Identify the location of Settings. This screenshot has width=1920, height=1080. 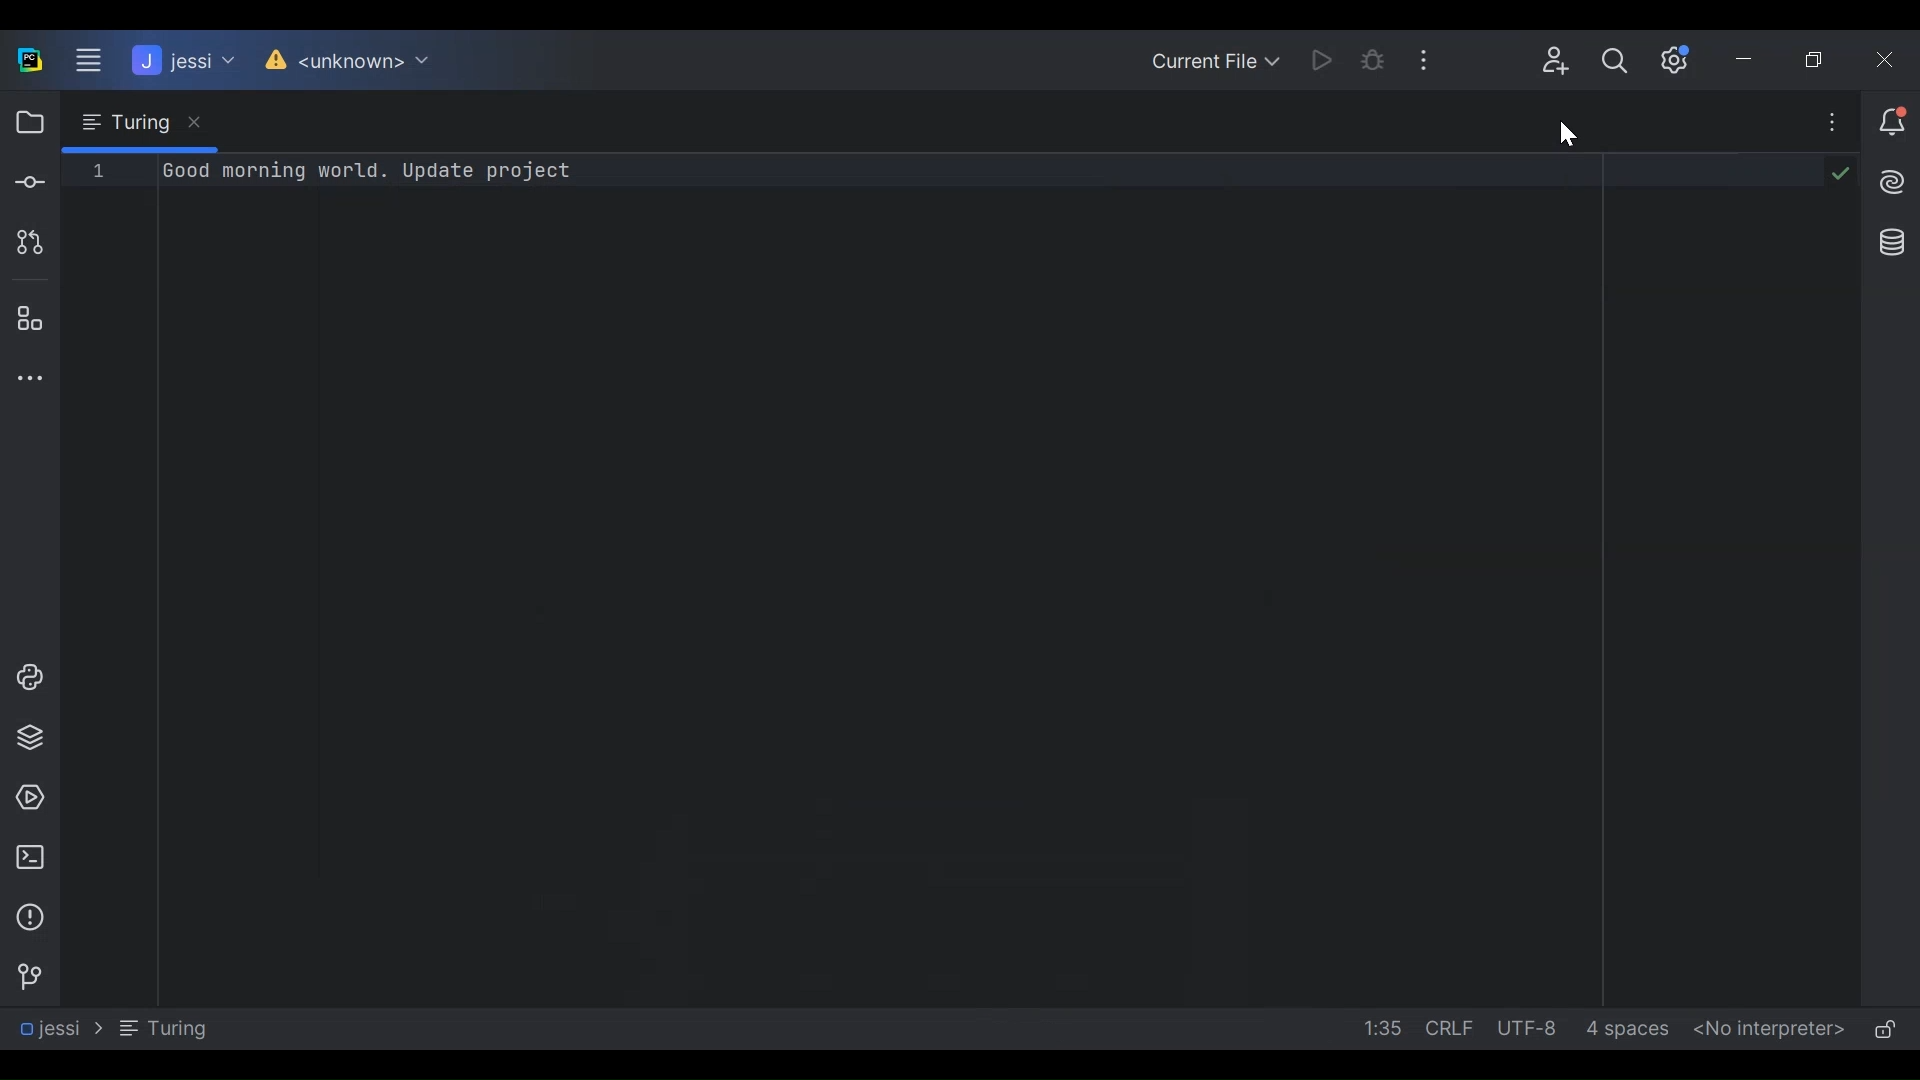
(1685, 58).